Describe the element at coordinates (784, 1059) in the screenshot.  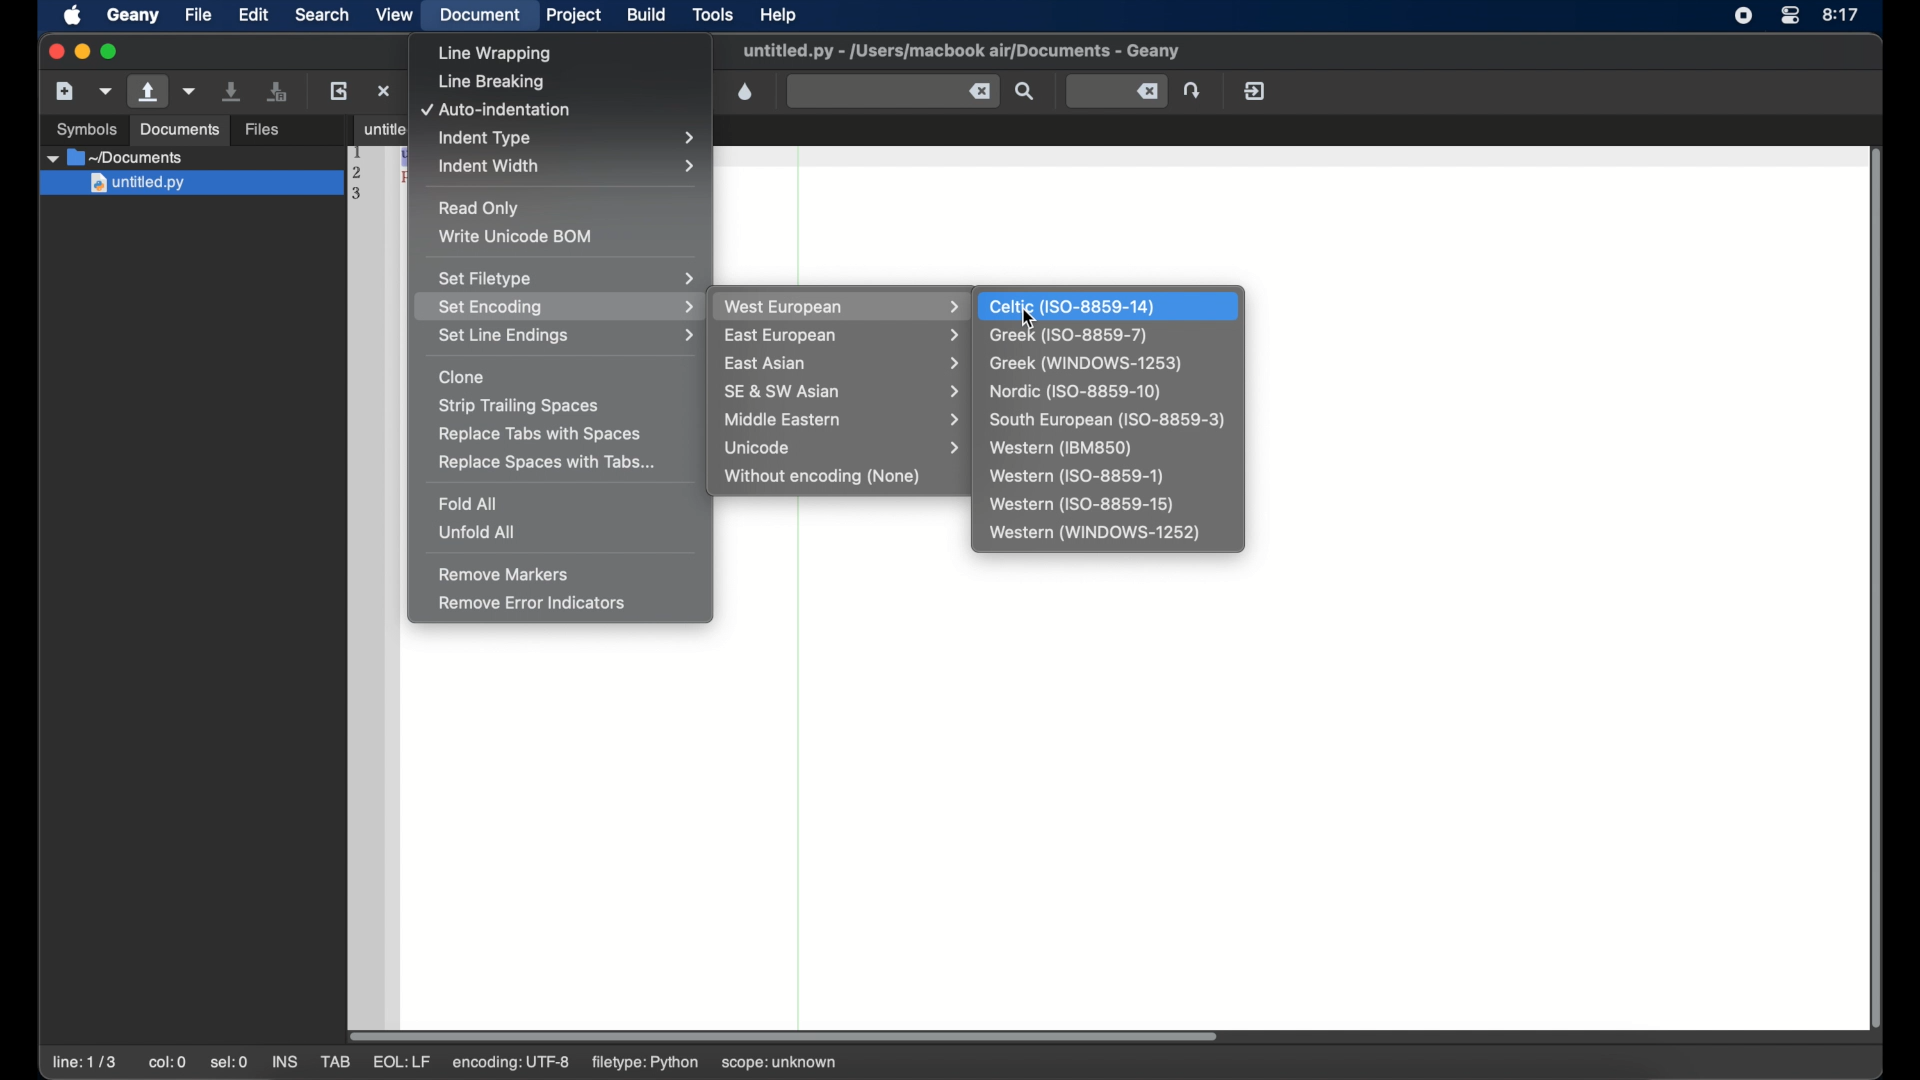
I see `scope: unknown` at that location.